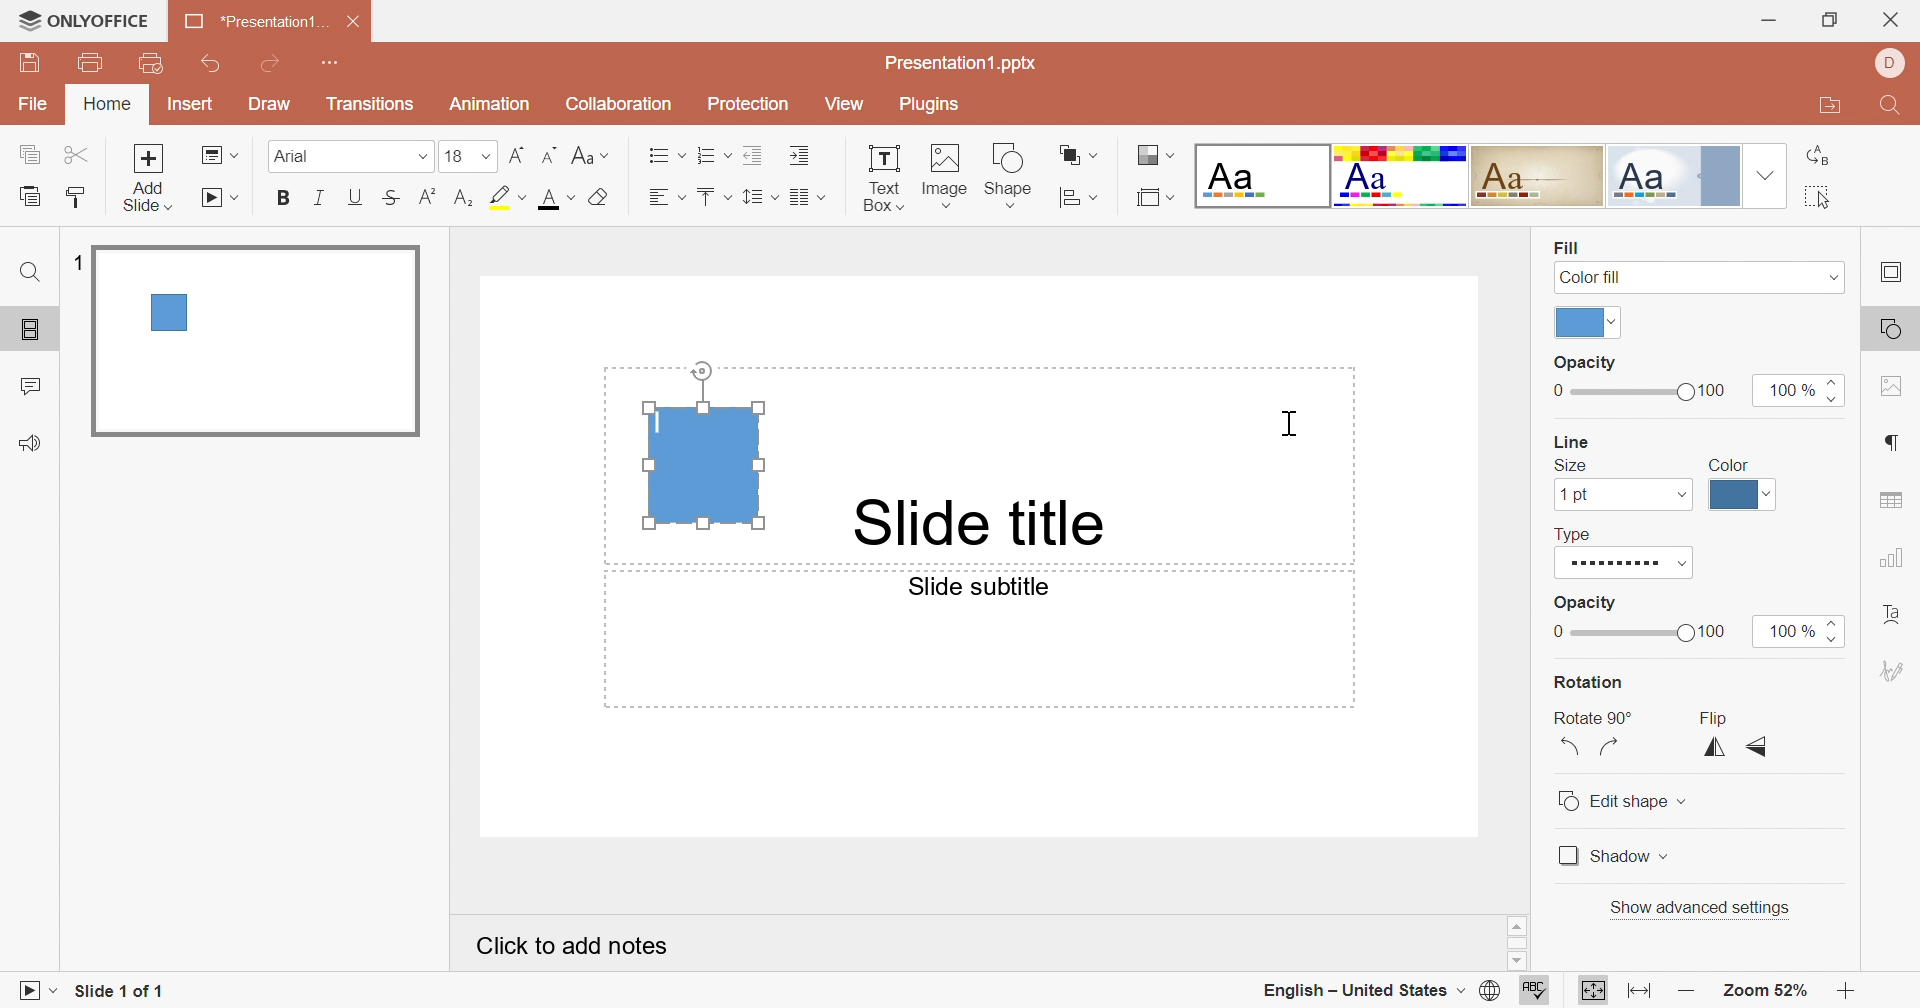 Image resolution: width=1920 pixels, height=1008 pixels. What do you see at coordinates (1681, 495) in the screenshot?
I see `Drop Down` at bounding box center [1681, 495].